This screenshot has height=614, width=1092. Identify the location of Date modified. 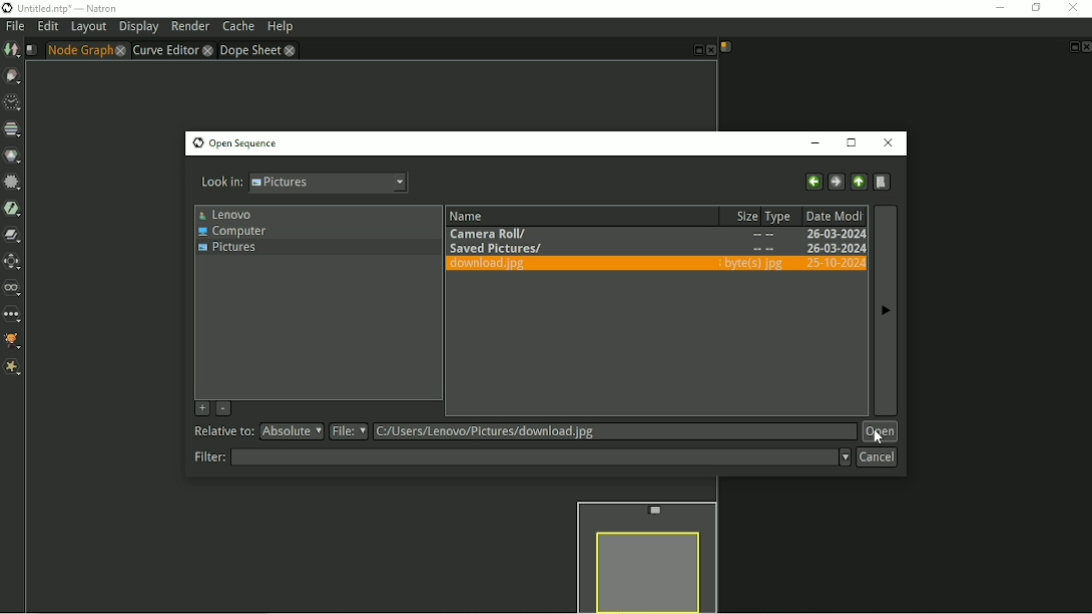
(833, 214).